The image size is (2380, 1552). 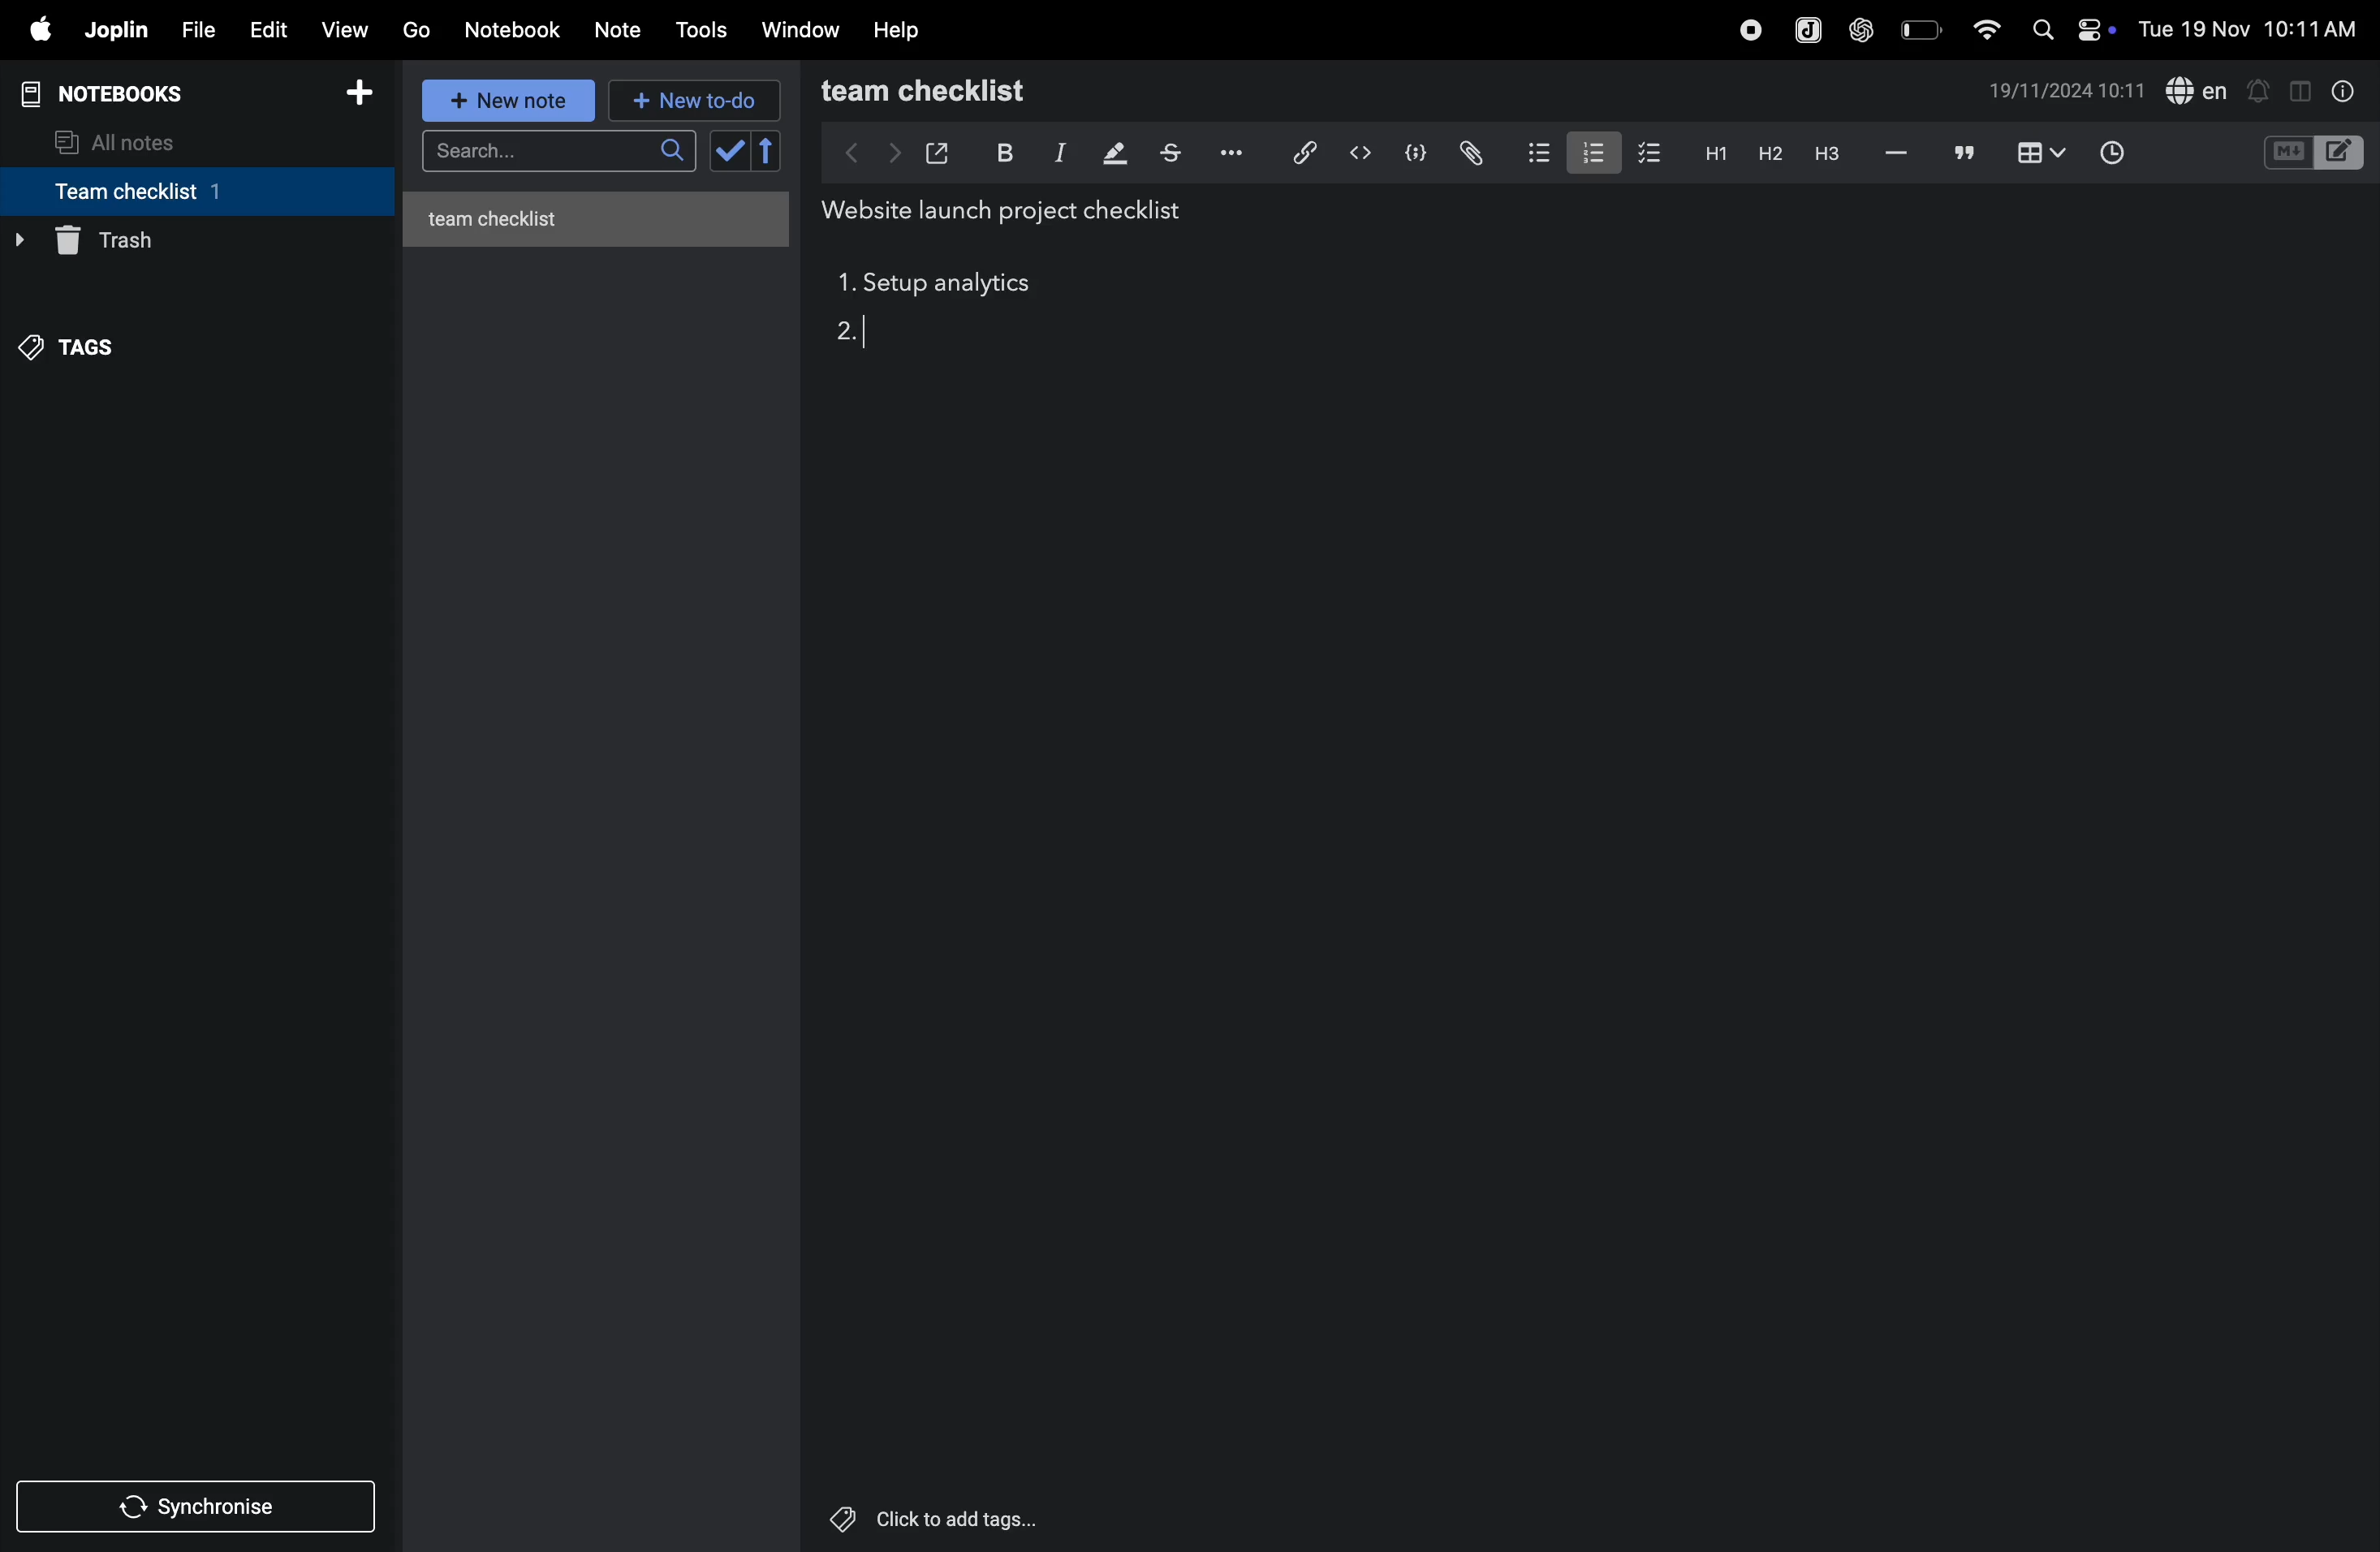 I want to click on heading 2, so click(x=1765, y=153).